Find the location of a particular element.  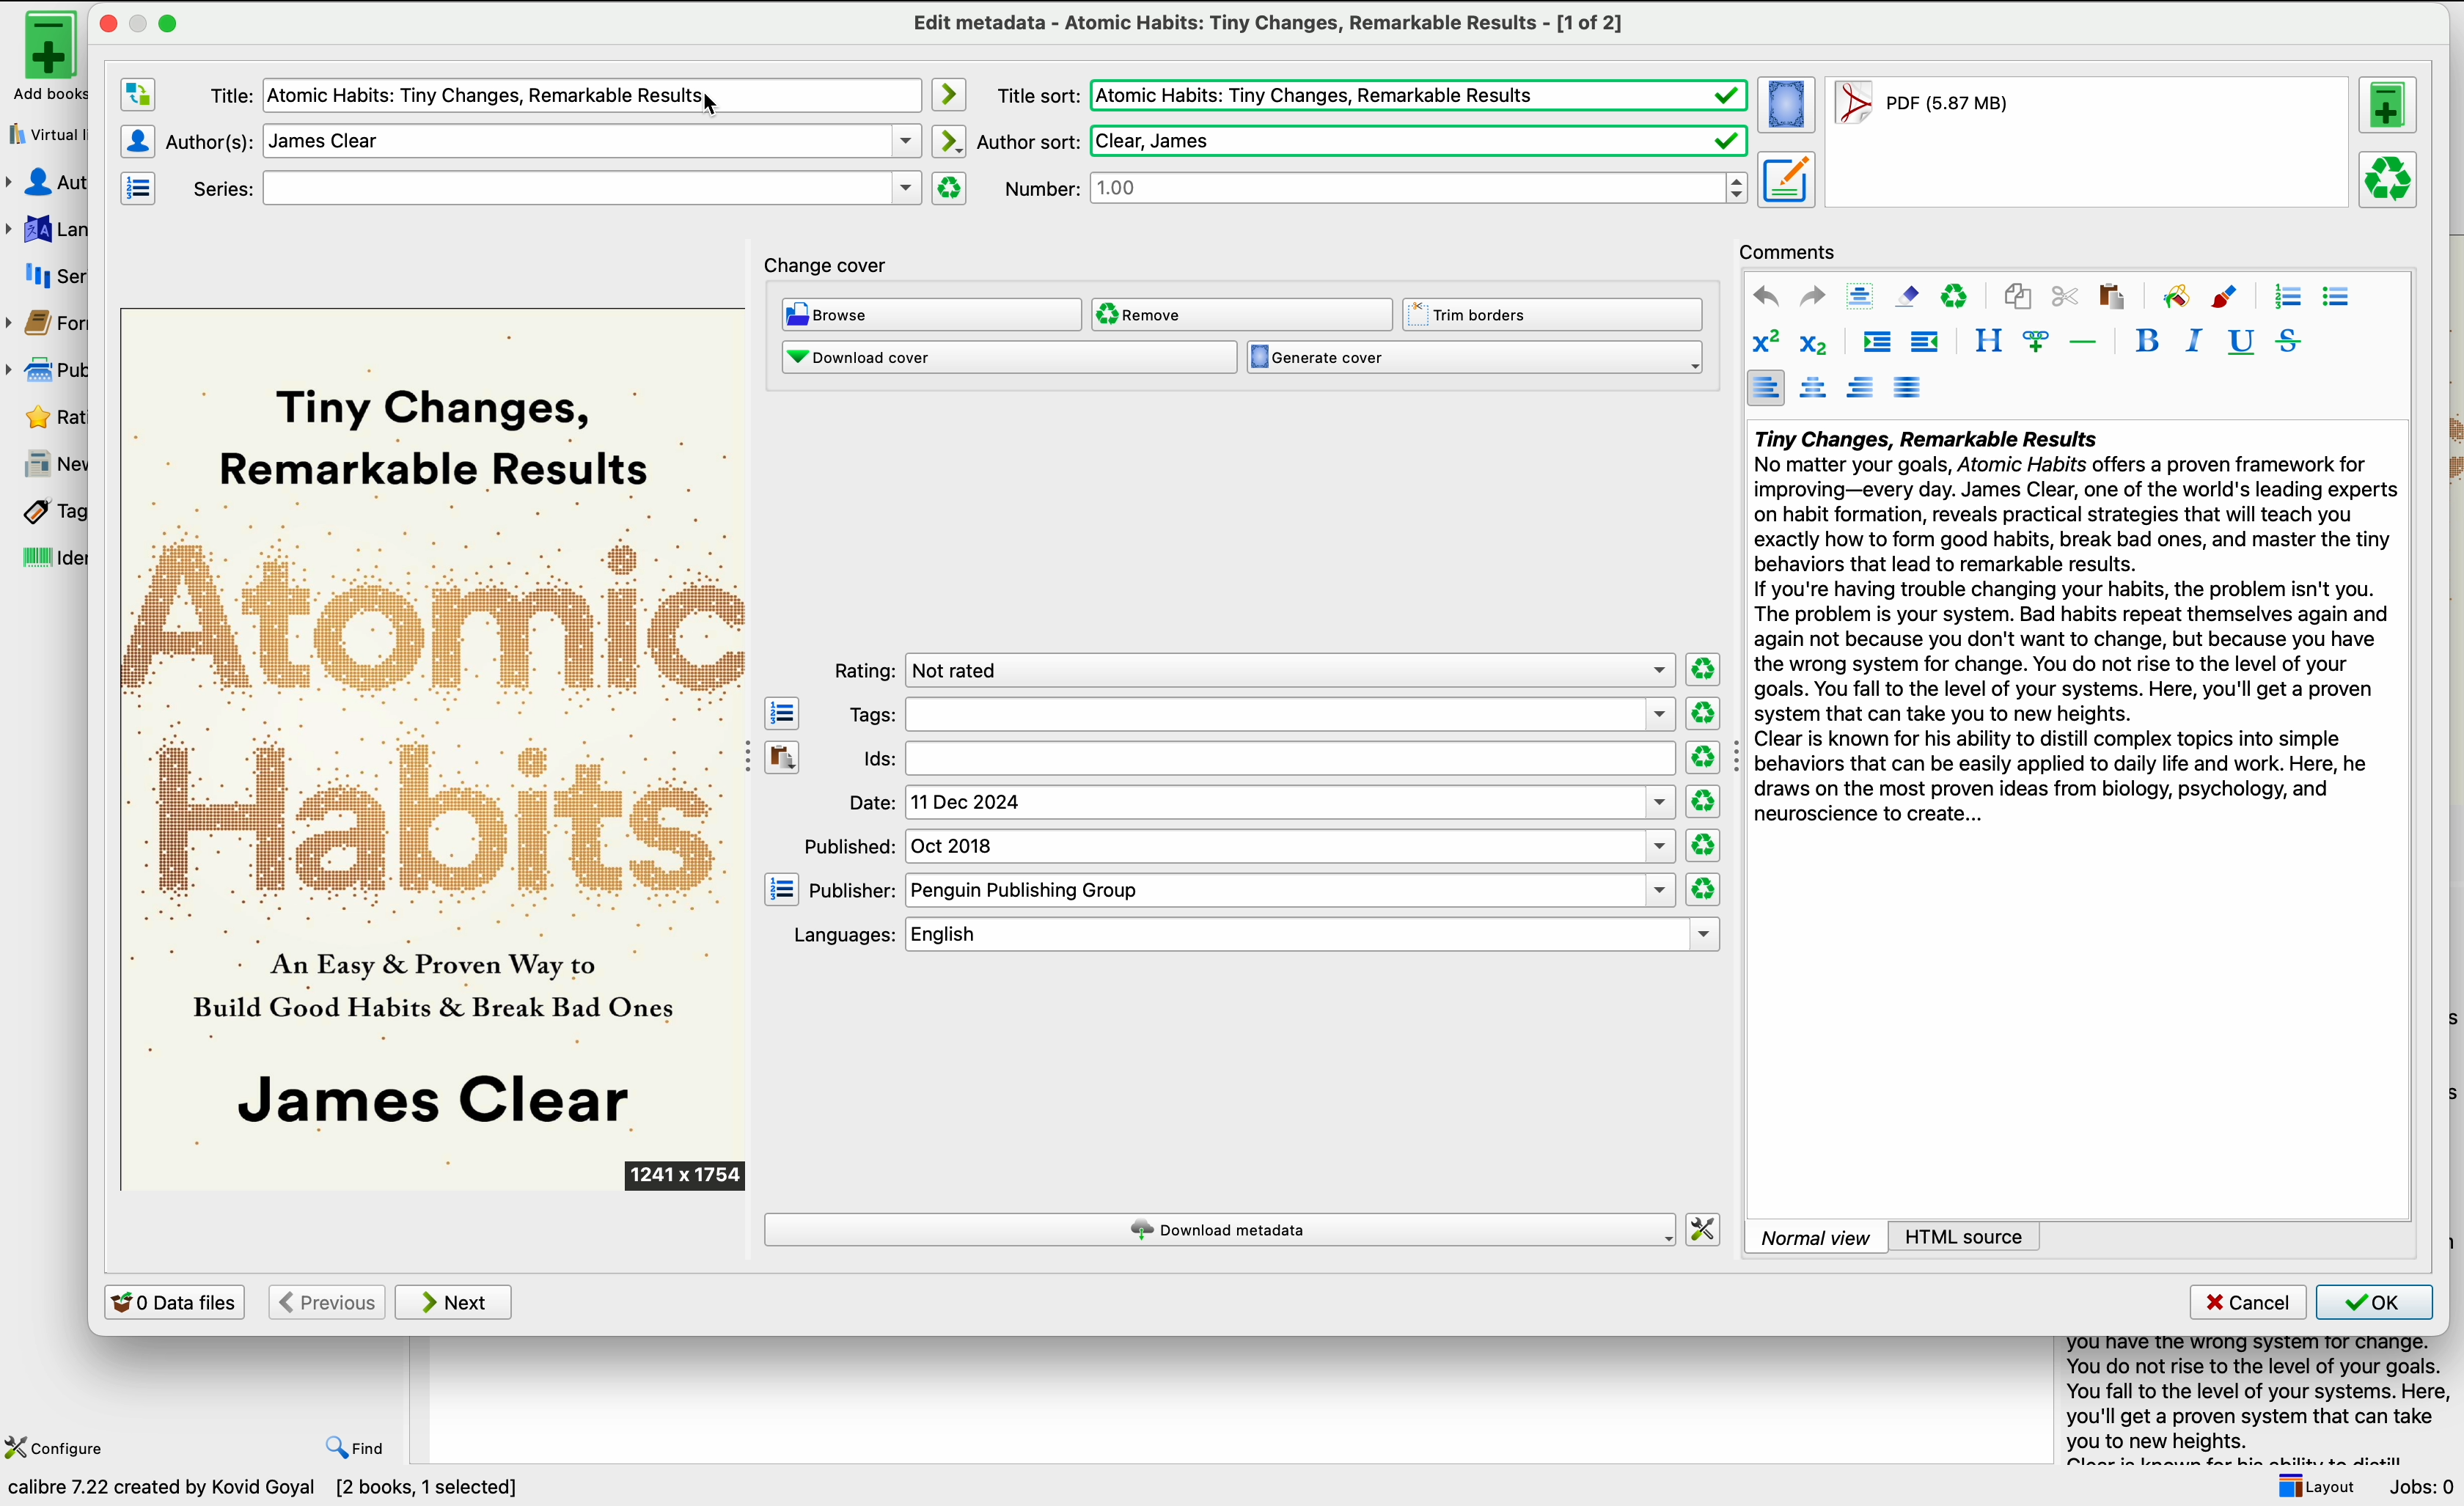

clear rating is located at coordinates (1705, 802).